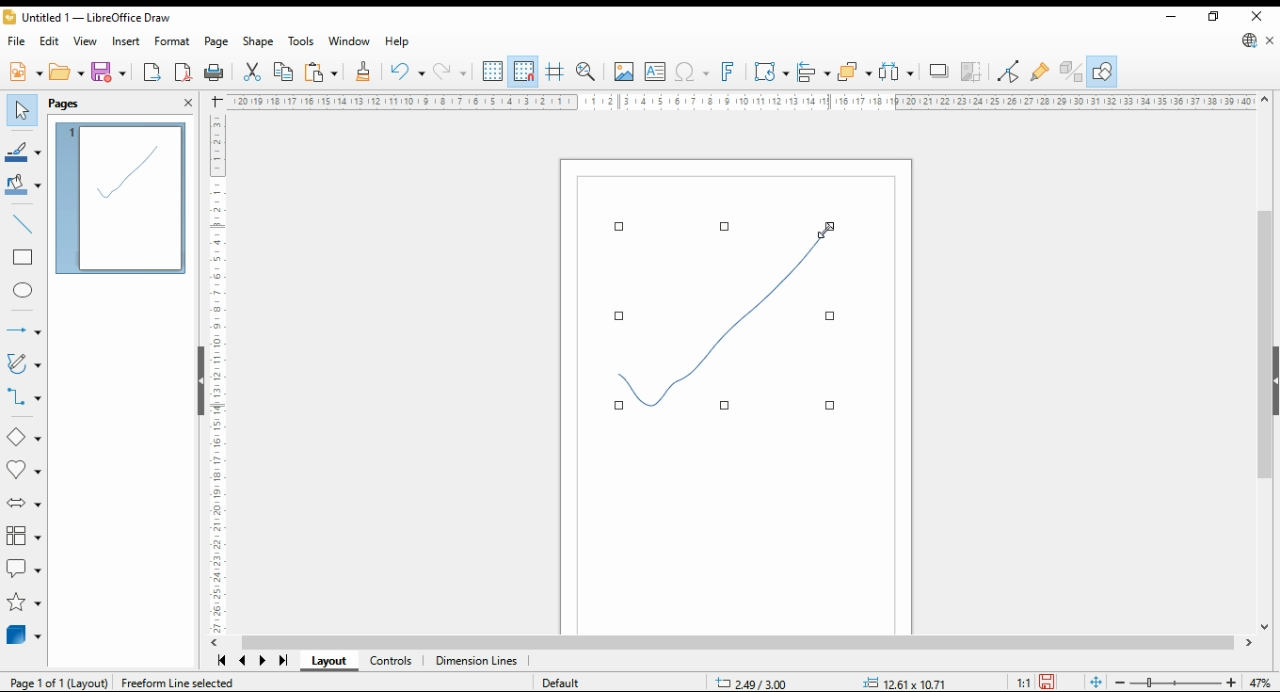 This screenshot has height=692, width=1280. What do you see at coordinates (656, 72) in the screenshot?
I see `open textbox` at bounding box center [656, 72].